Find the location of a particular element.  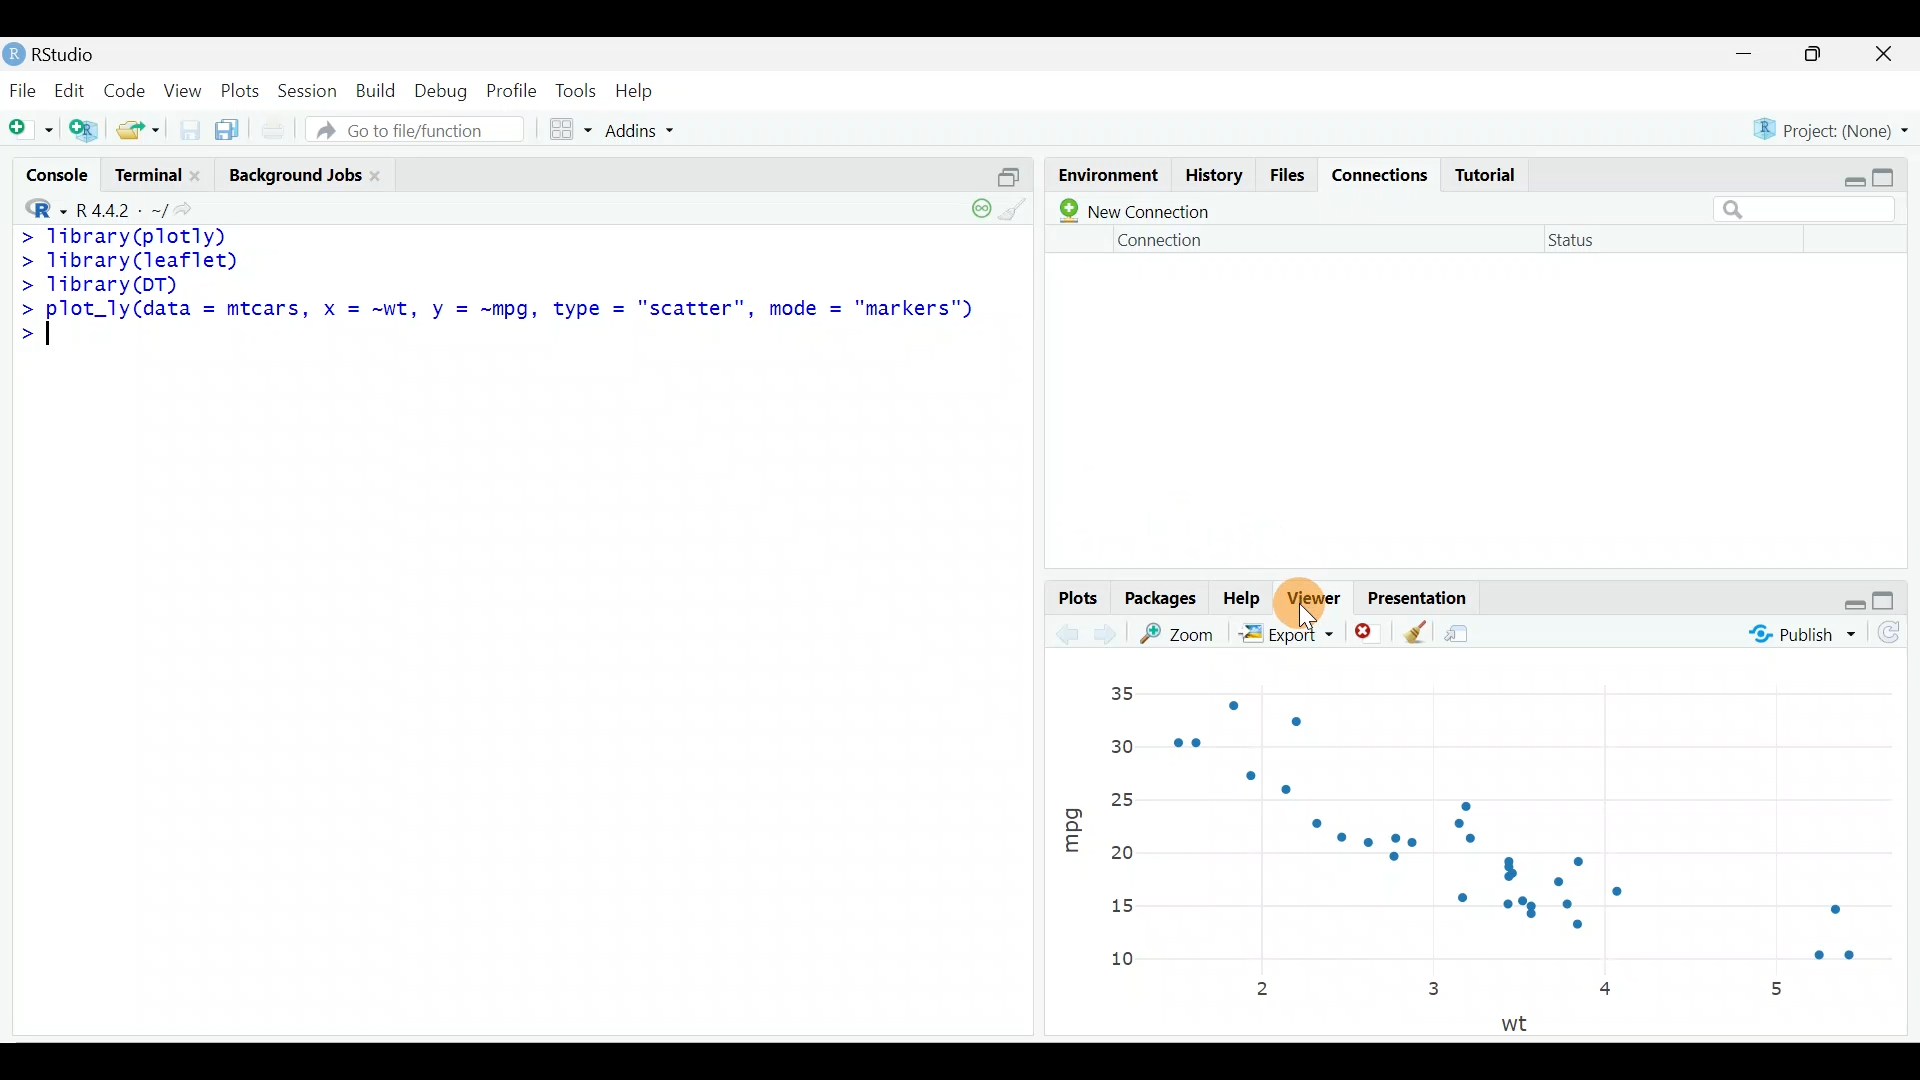

maximize is located at coordinates (1889, 599).